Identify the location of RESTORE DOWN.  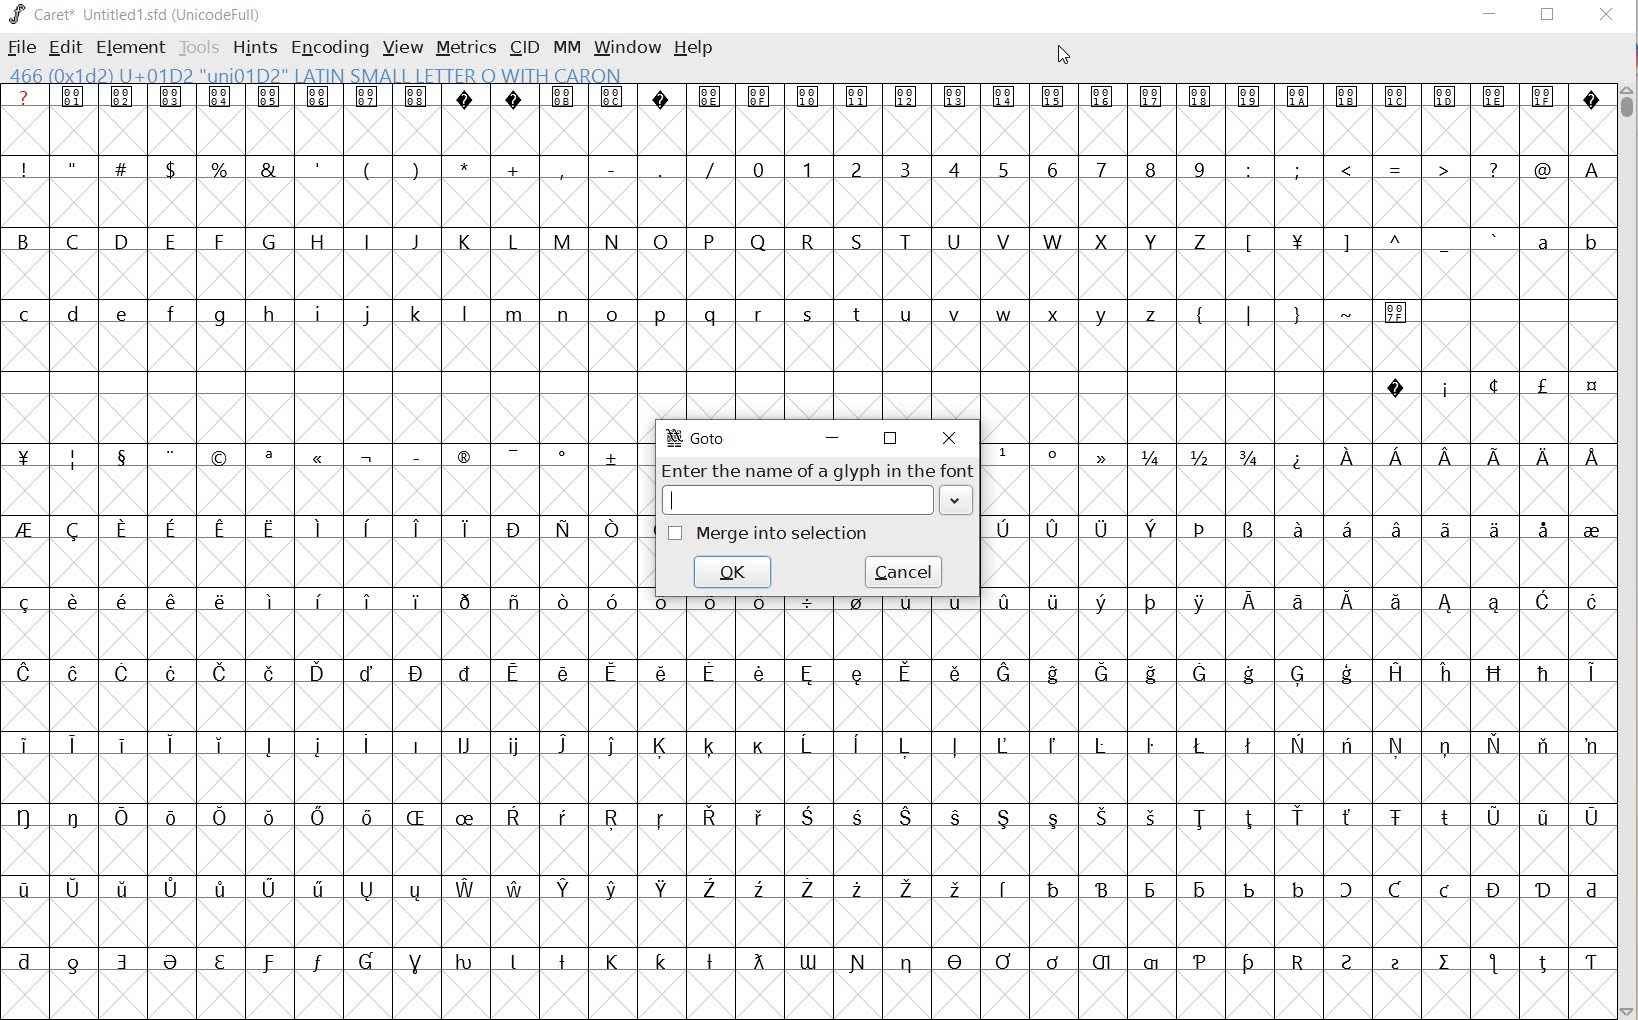
(891, 437).